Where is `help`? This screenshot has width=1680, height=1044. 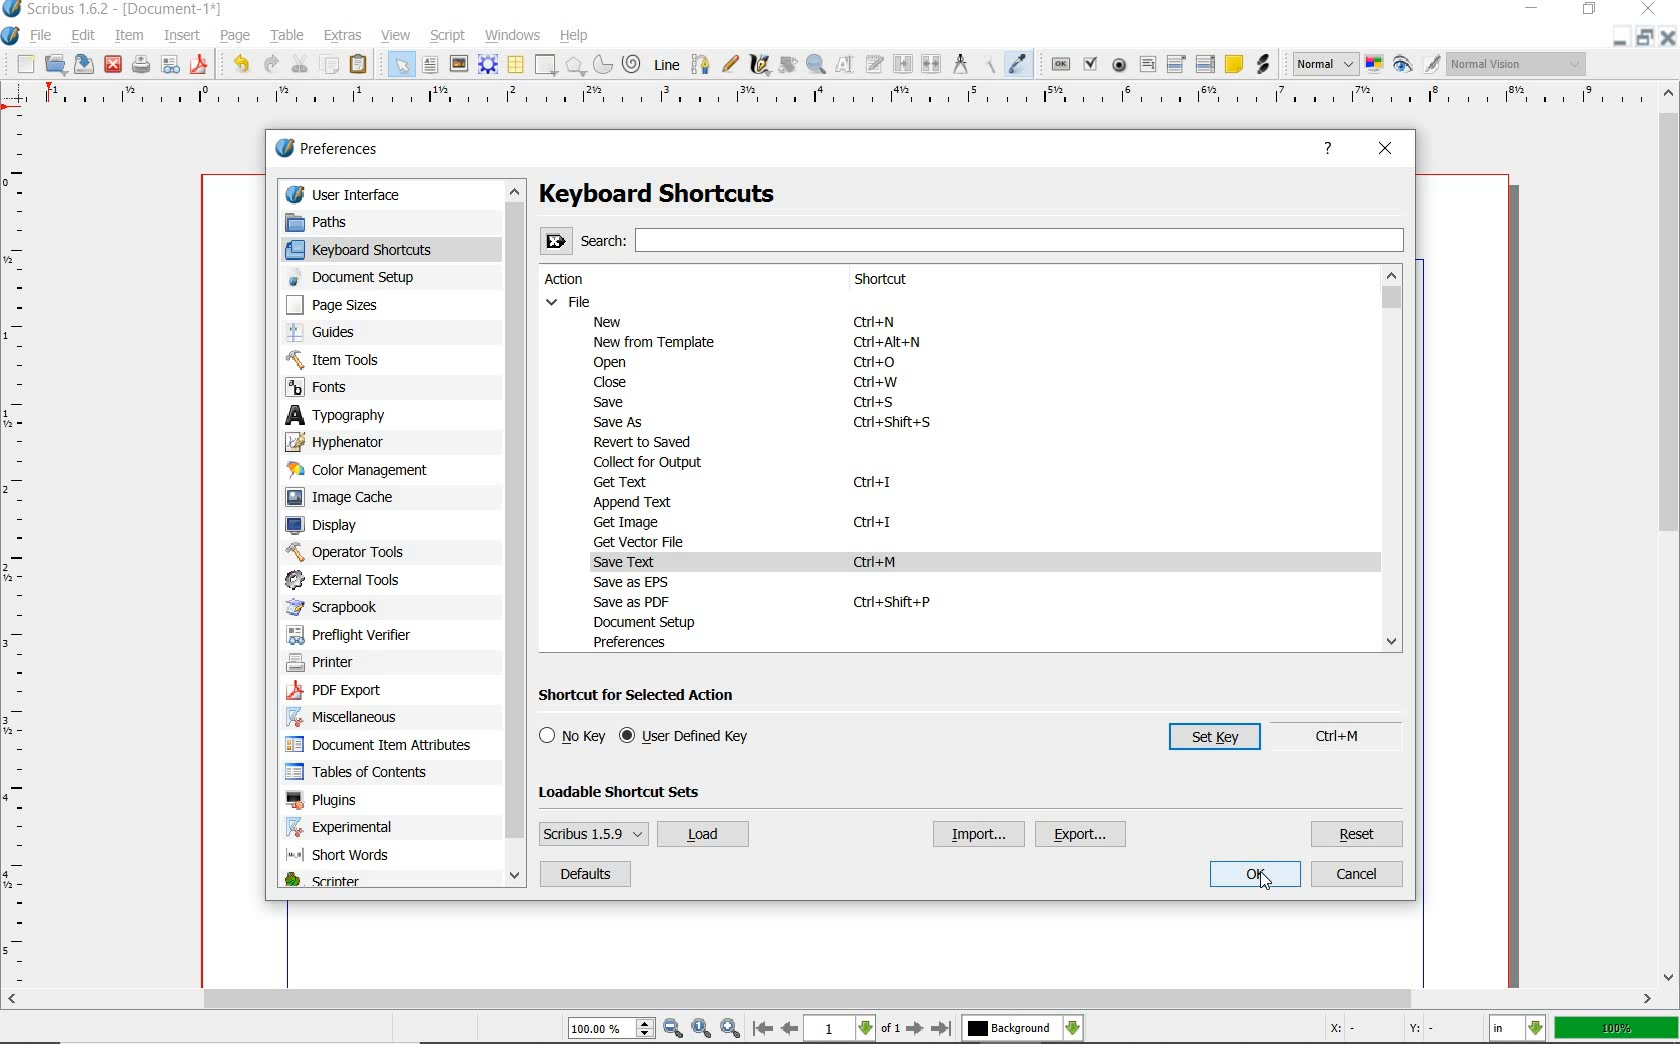 help is located at coordinates (1328, 149).